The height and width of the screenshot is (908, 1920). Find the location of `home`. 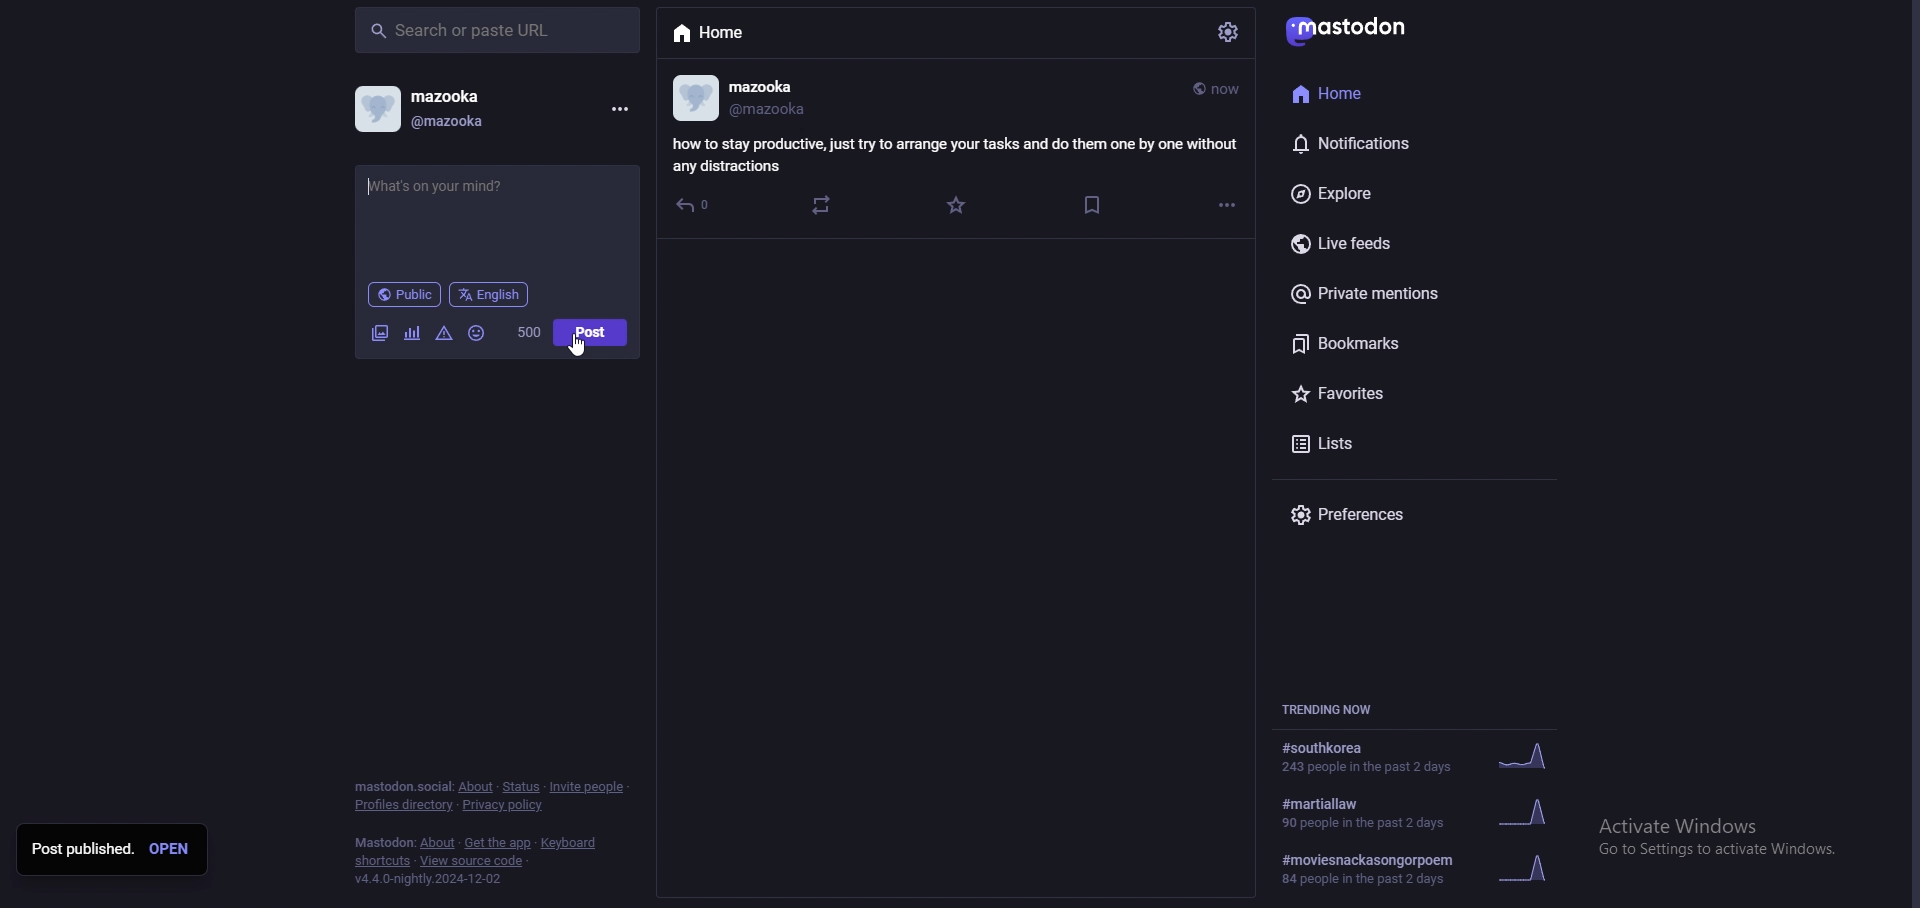

home is located at coordinates (1378, 95).